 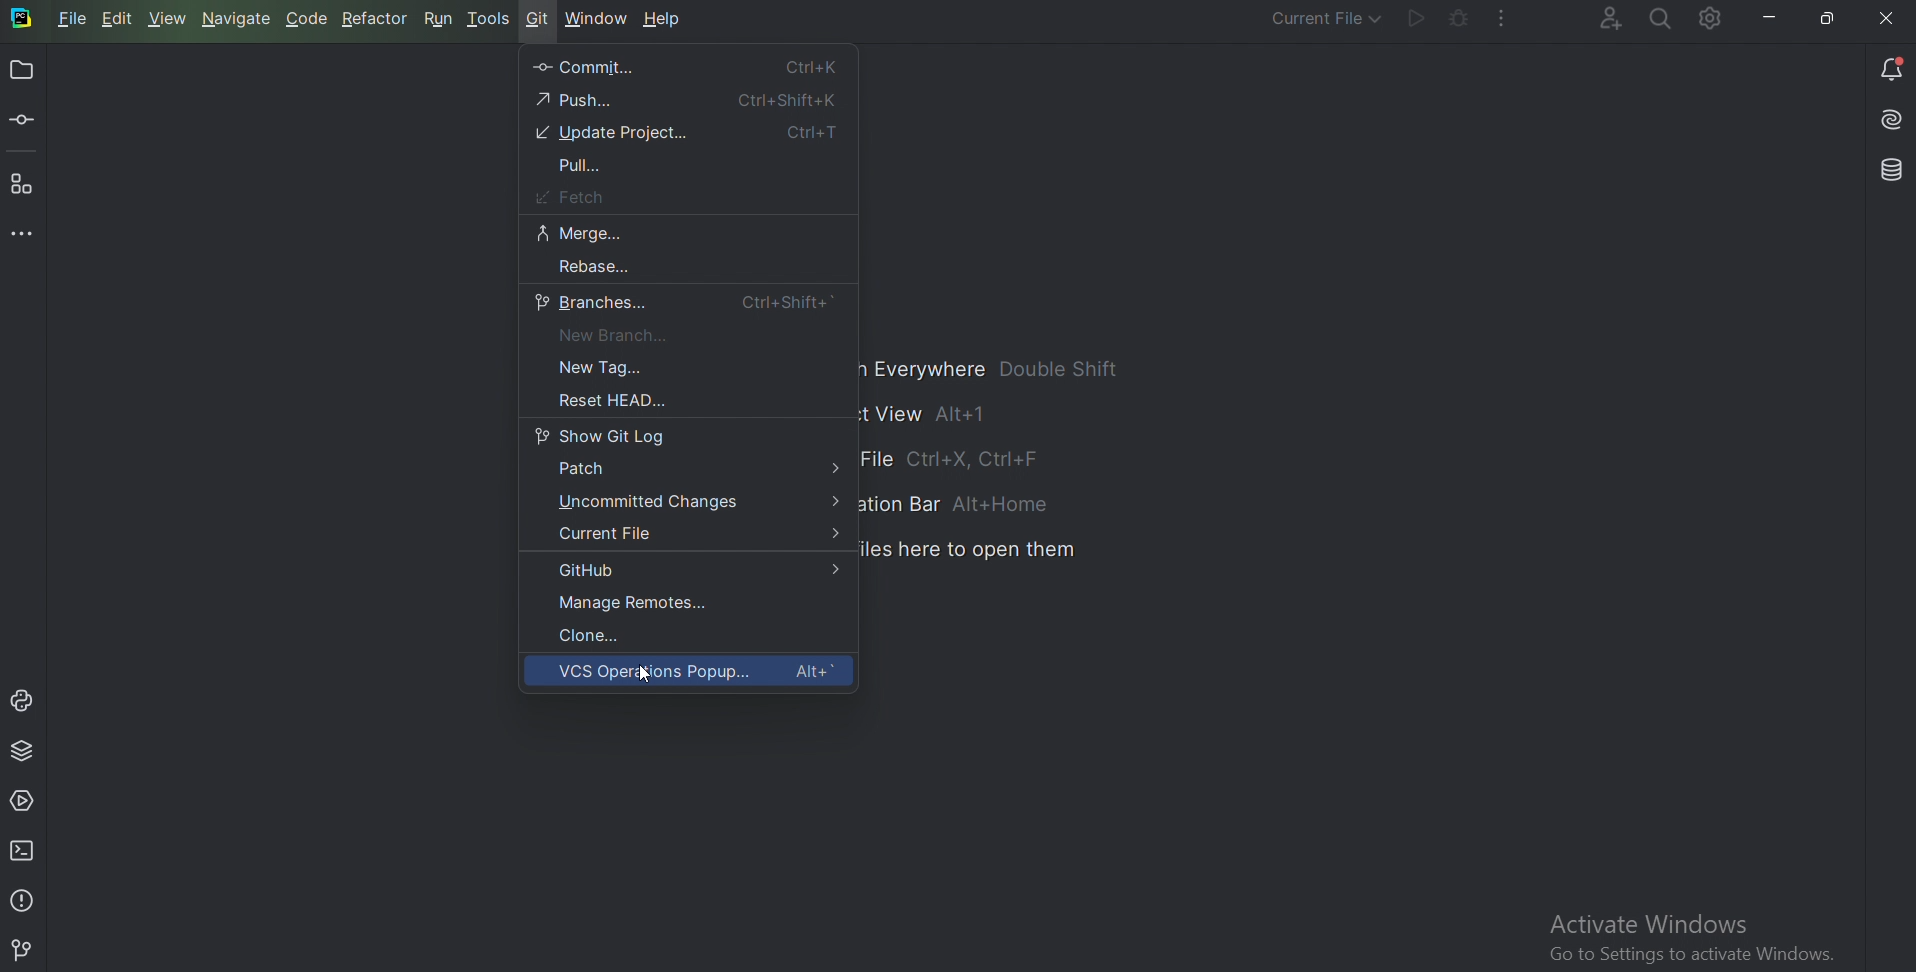 What do you see at coordinates (966, 505) in the screenshot?
I see `Navigation bar` at bounding box center [966, 505].